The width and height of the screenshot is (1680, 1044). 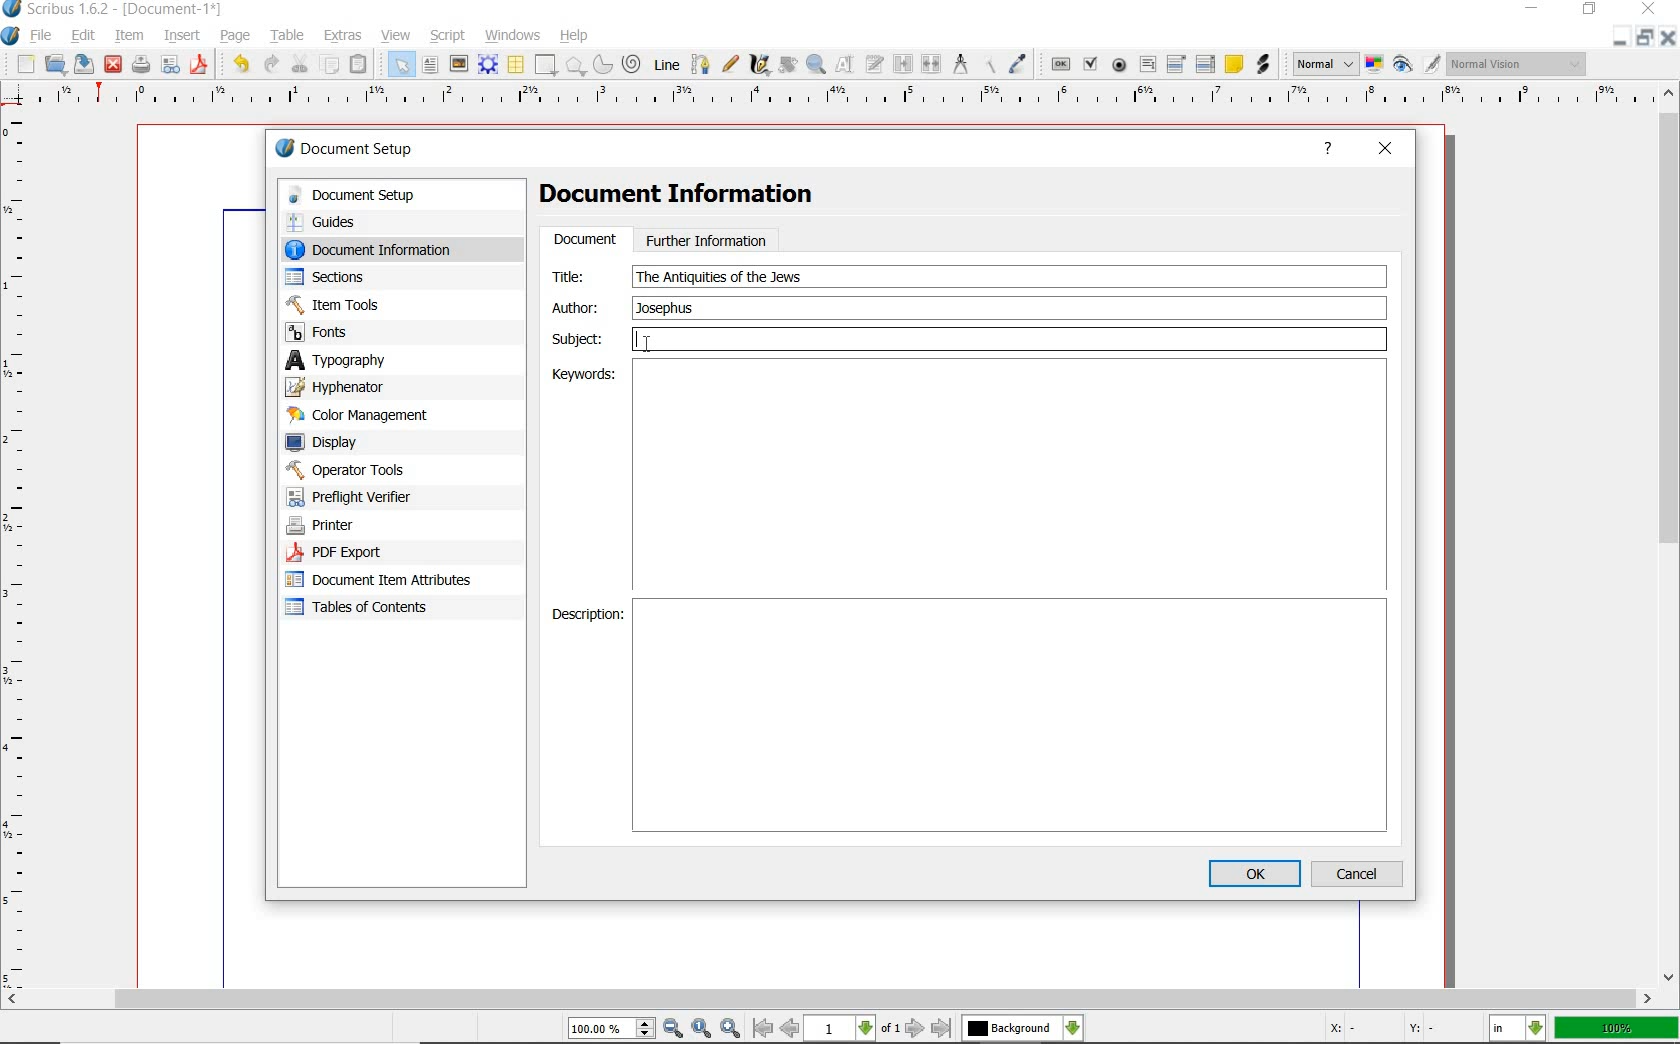 What do you see at coordinates (1059, 64) in the screenshot?
I see `pdf push button` at bounding box center [1059, 64].